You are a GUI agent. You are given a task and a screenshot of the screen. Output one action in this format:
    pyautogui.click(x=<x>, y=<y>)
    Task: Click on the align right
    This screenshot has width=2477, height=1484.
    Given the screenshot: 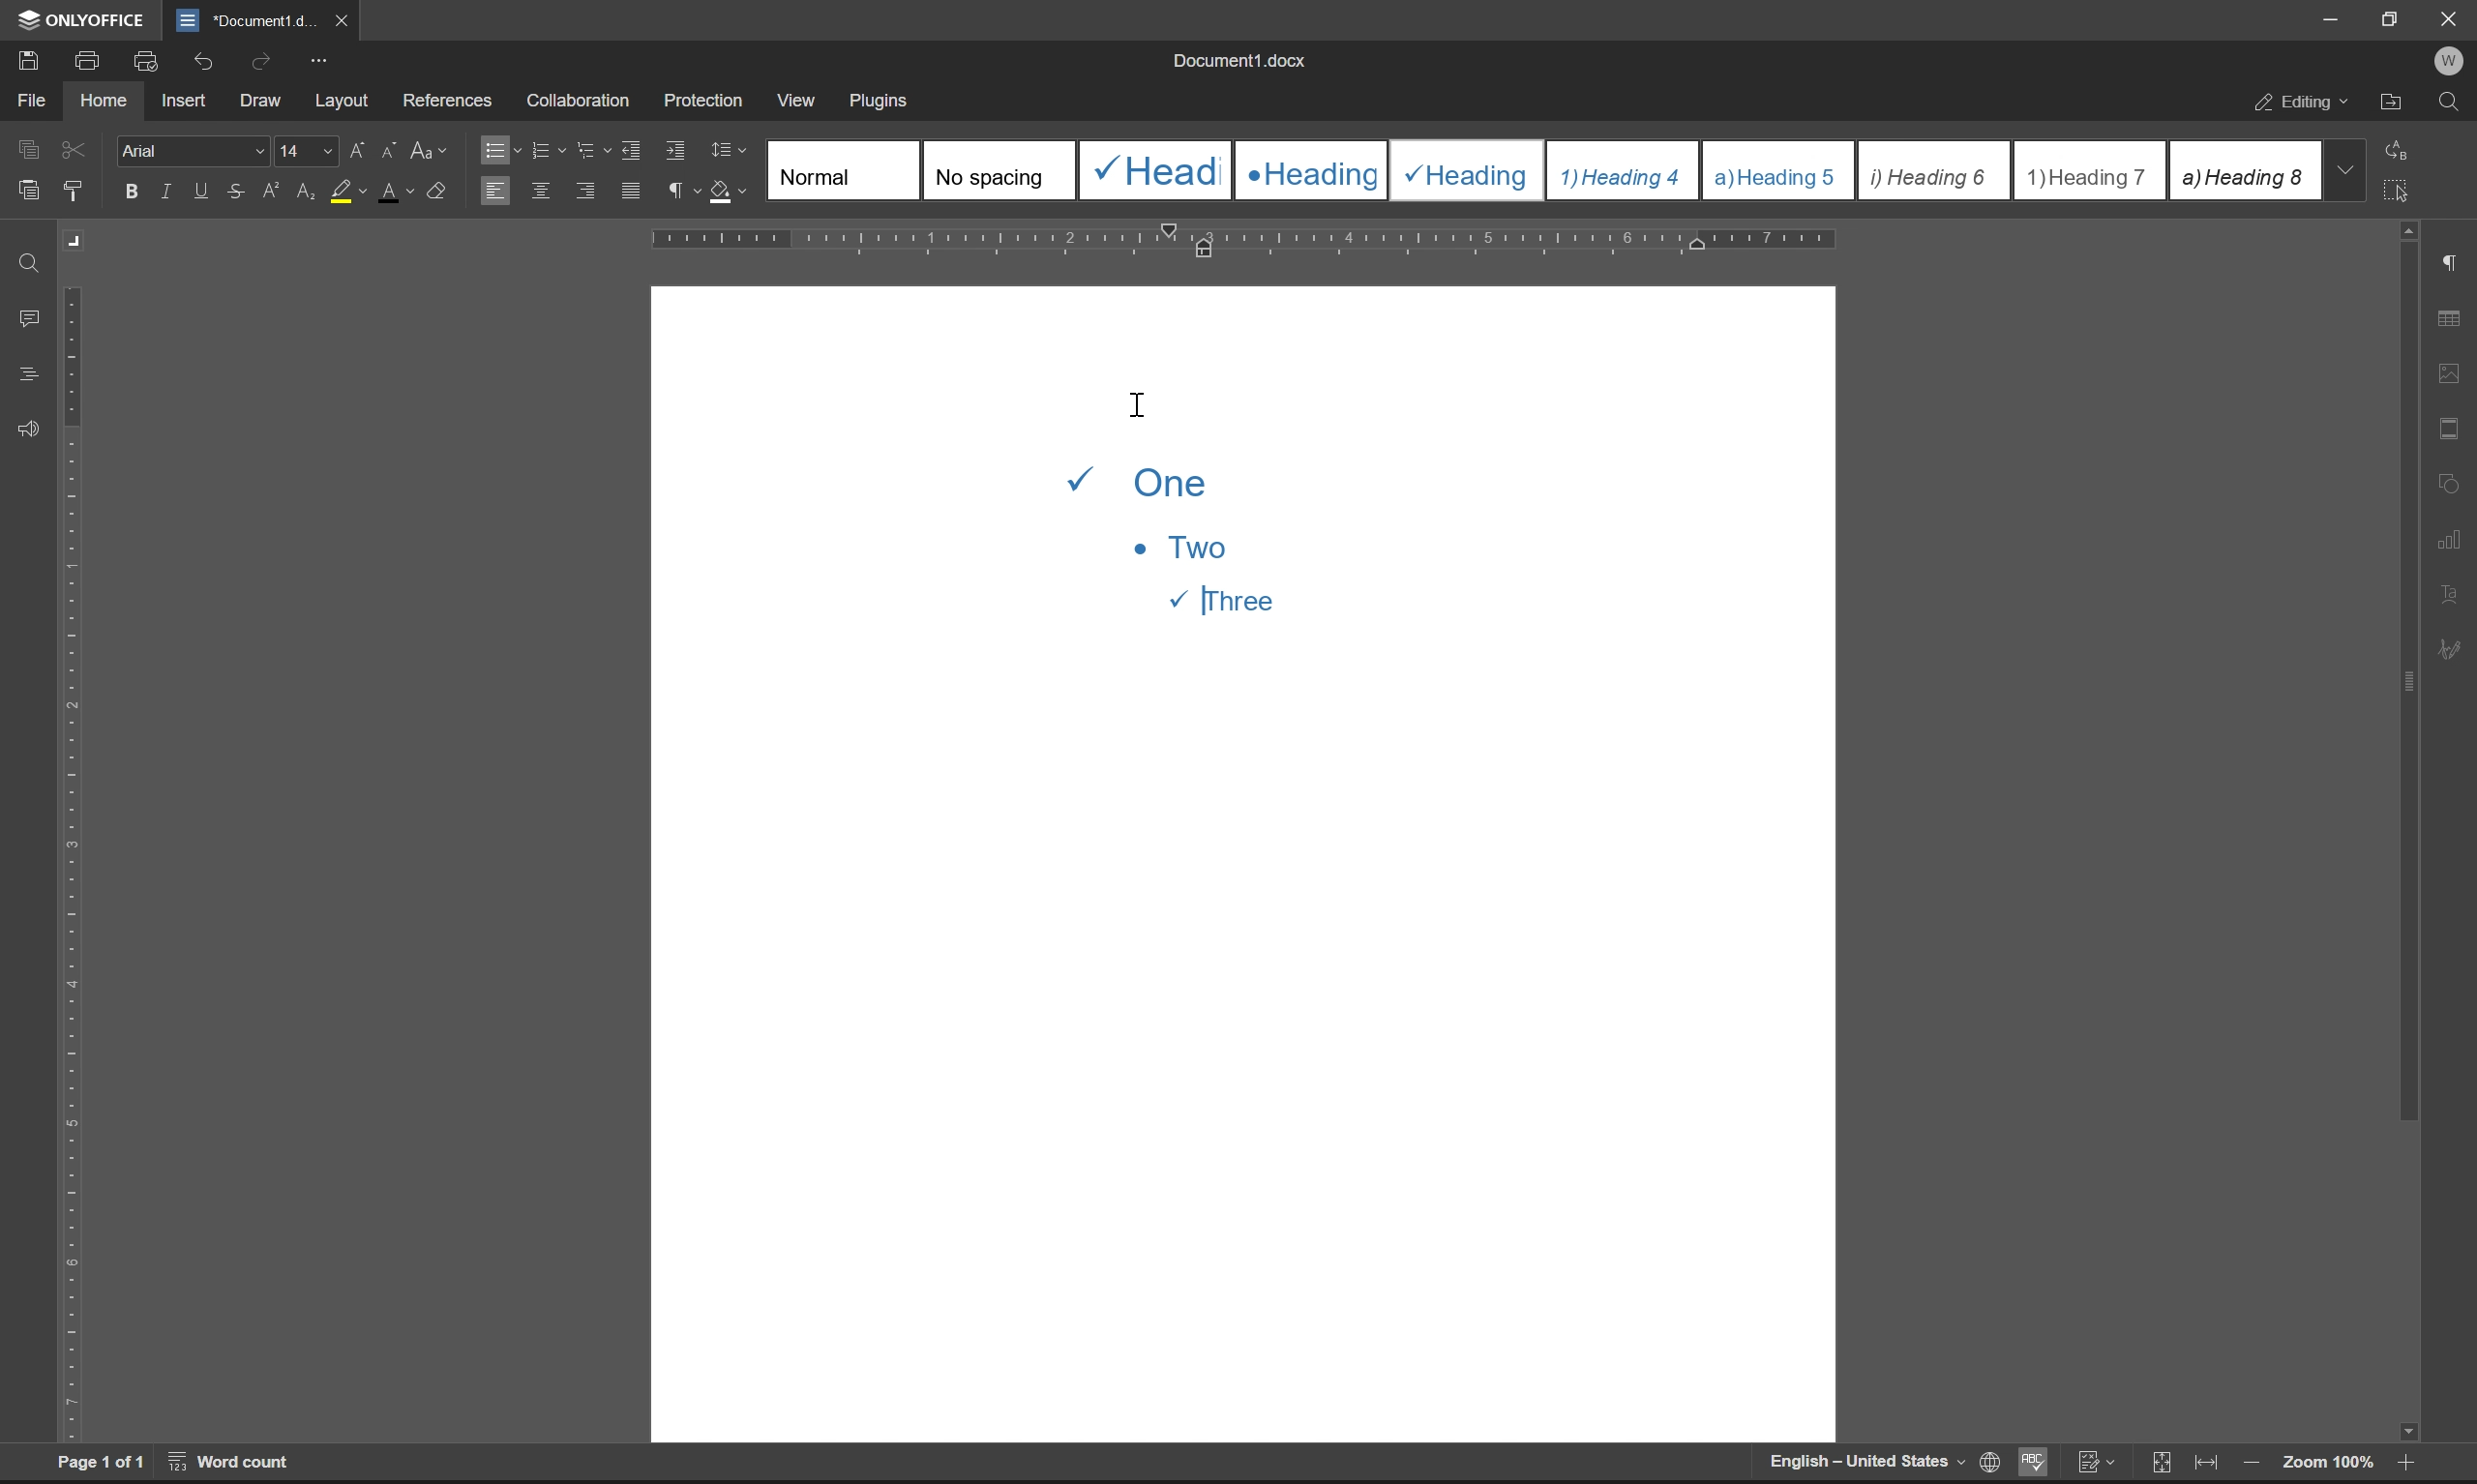 What is the action you would take?
    pyautogui.click(x=588, y=189)
    